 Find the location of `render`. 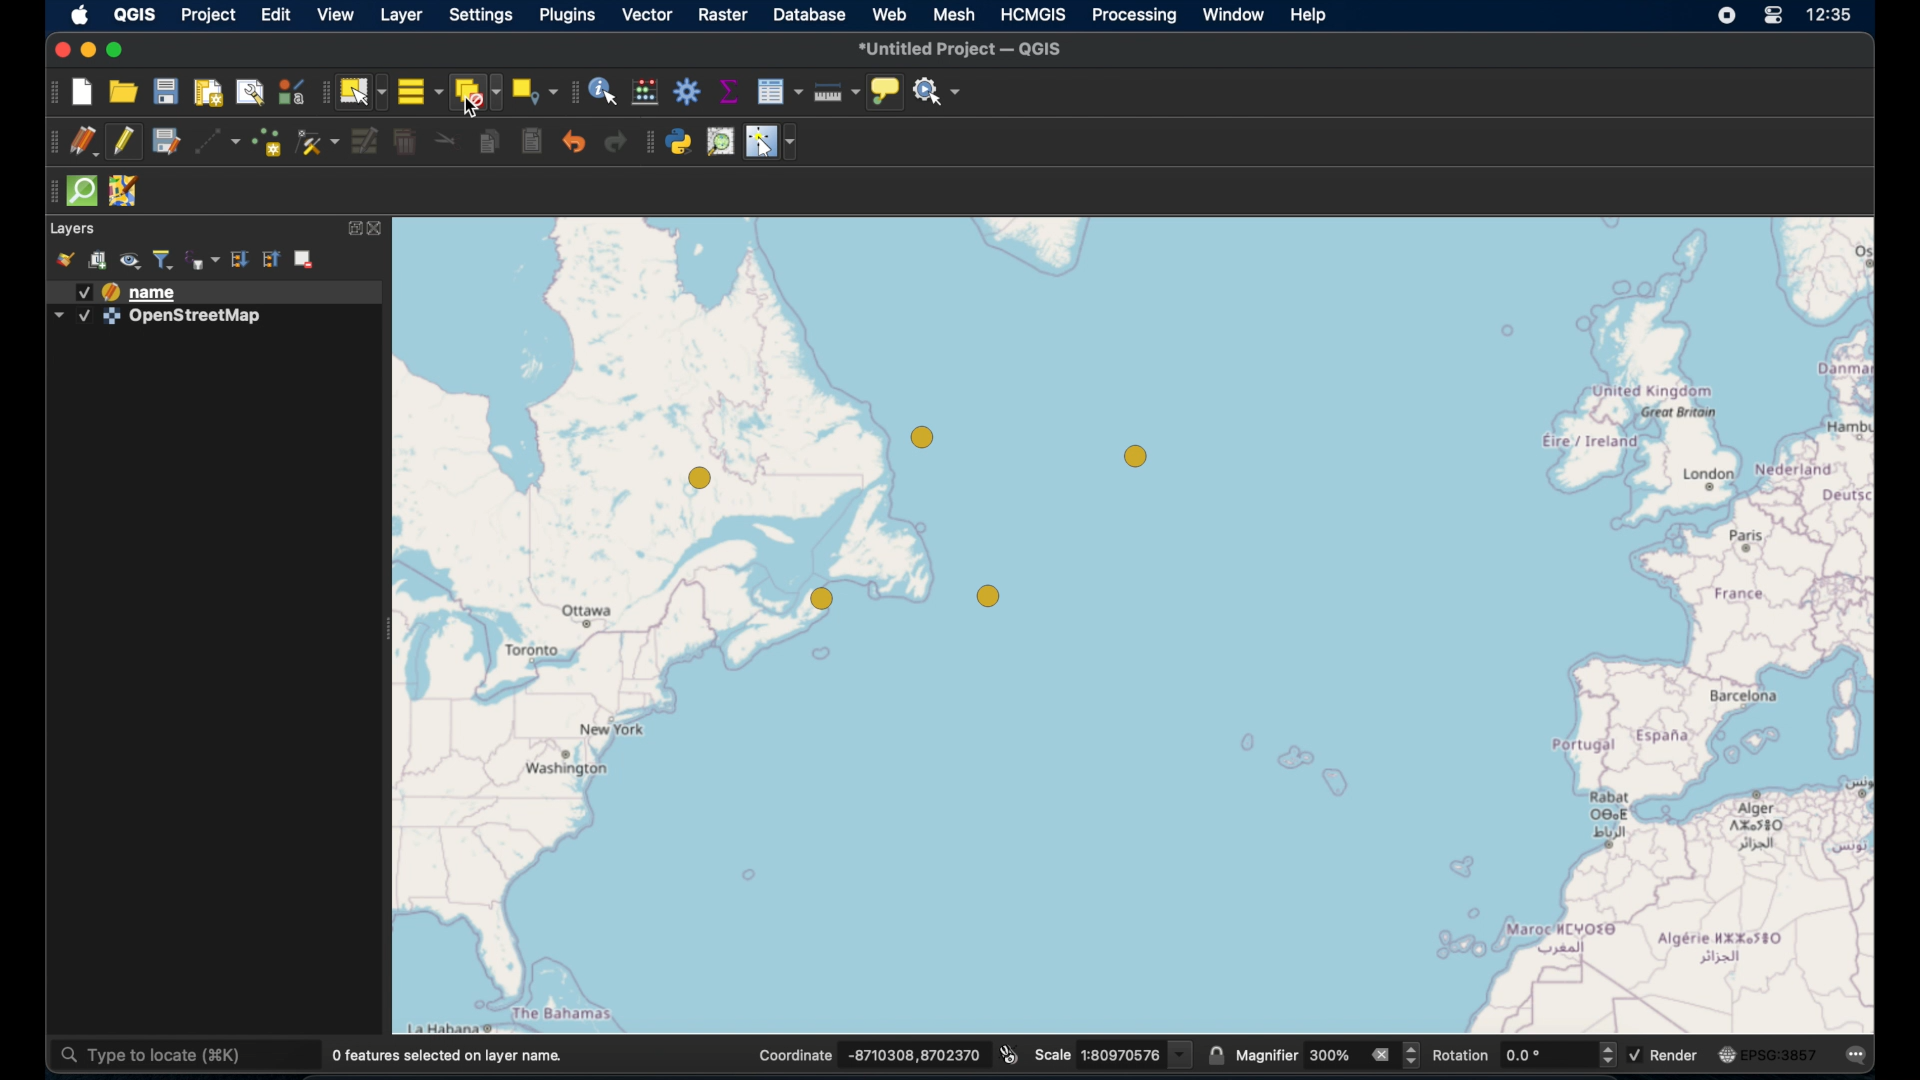

render is located at coordinates (1676, 1054).